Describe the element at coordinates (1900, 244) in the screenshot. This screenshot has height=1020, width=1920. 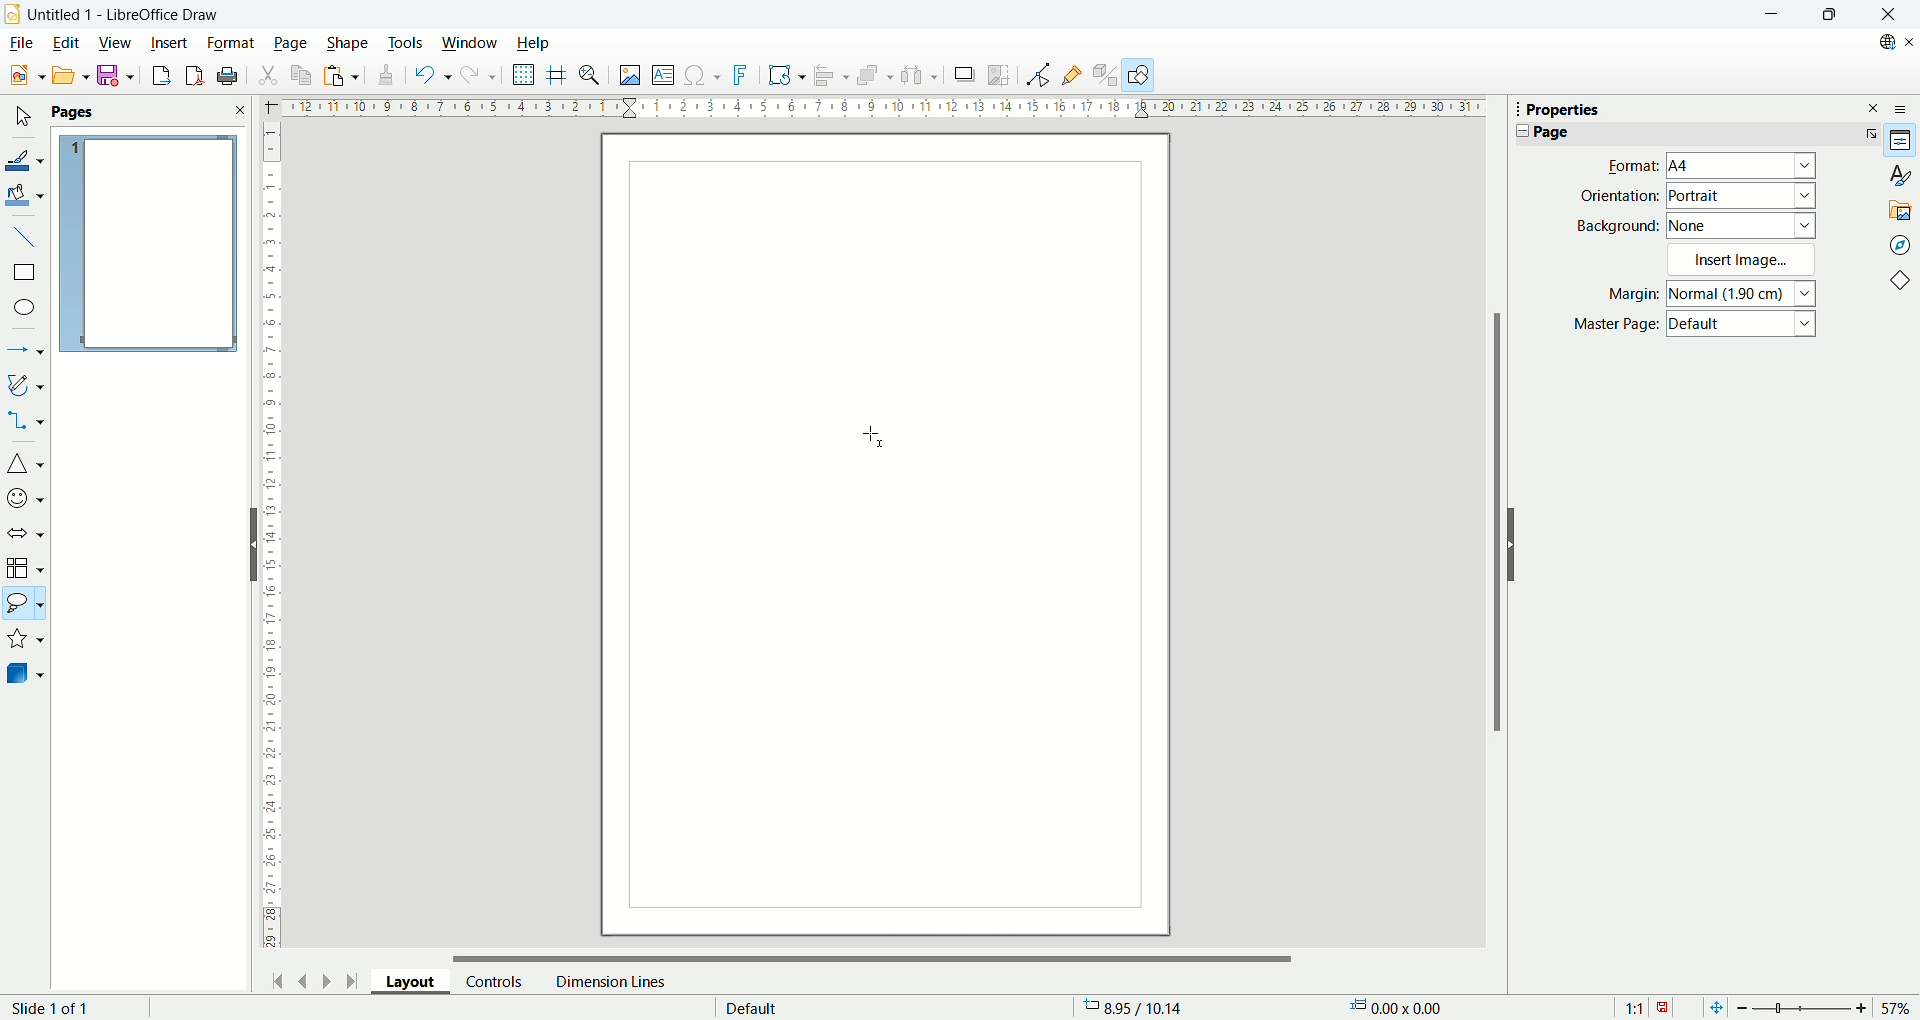
I see `Navigator` at that location.